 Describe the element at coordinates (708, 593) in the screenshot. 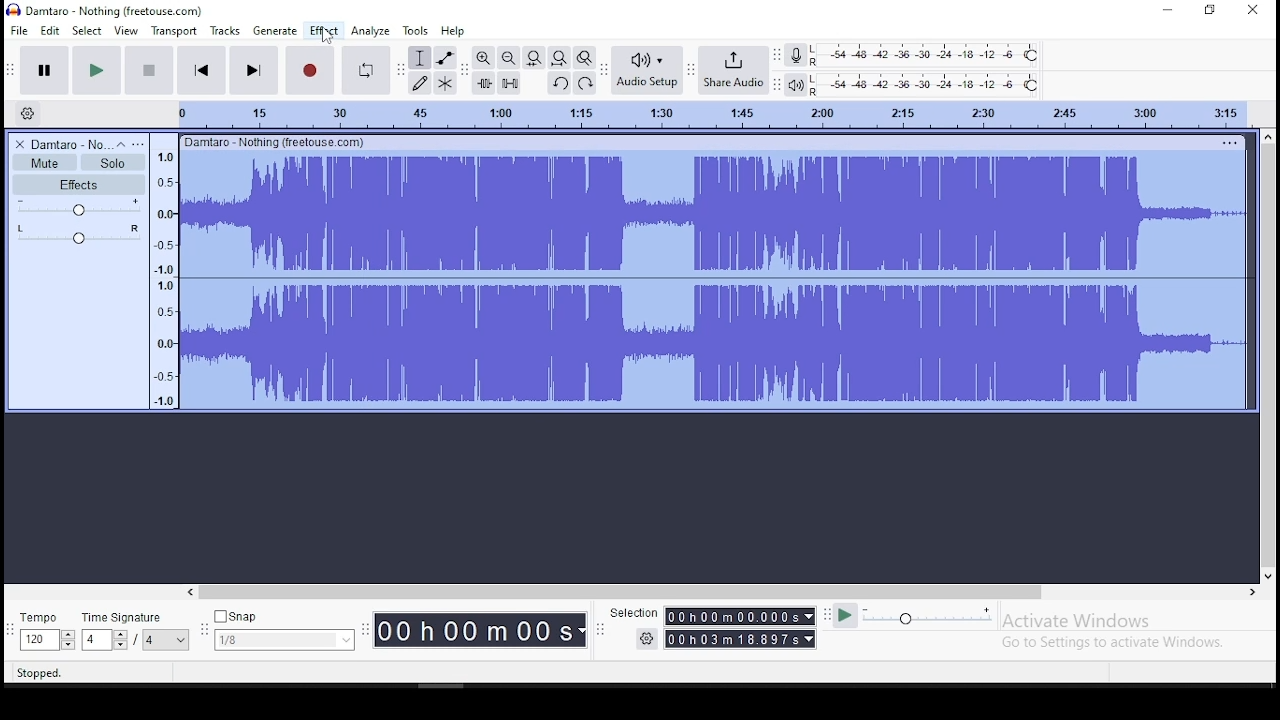

I see `Horizontal scrollbar` at that location.